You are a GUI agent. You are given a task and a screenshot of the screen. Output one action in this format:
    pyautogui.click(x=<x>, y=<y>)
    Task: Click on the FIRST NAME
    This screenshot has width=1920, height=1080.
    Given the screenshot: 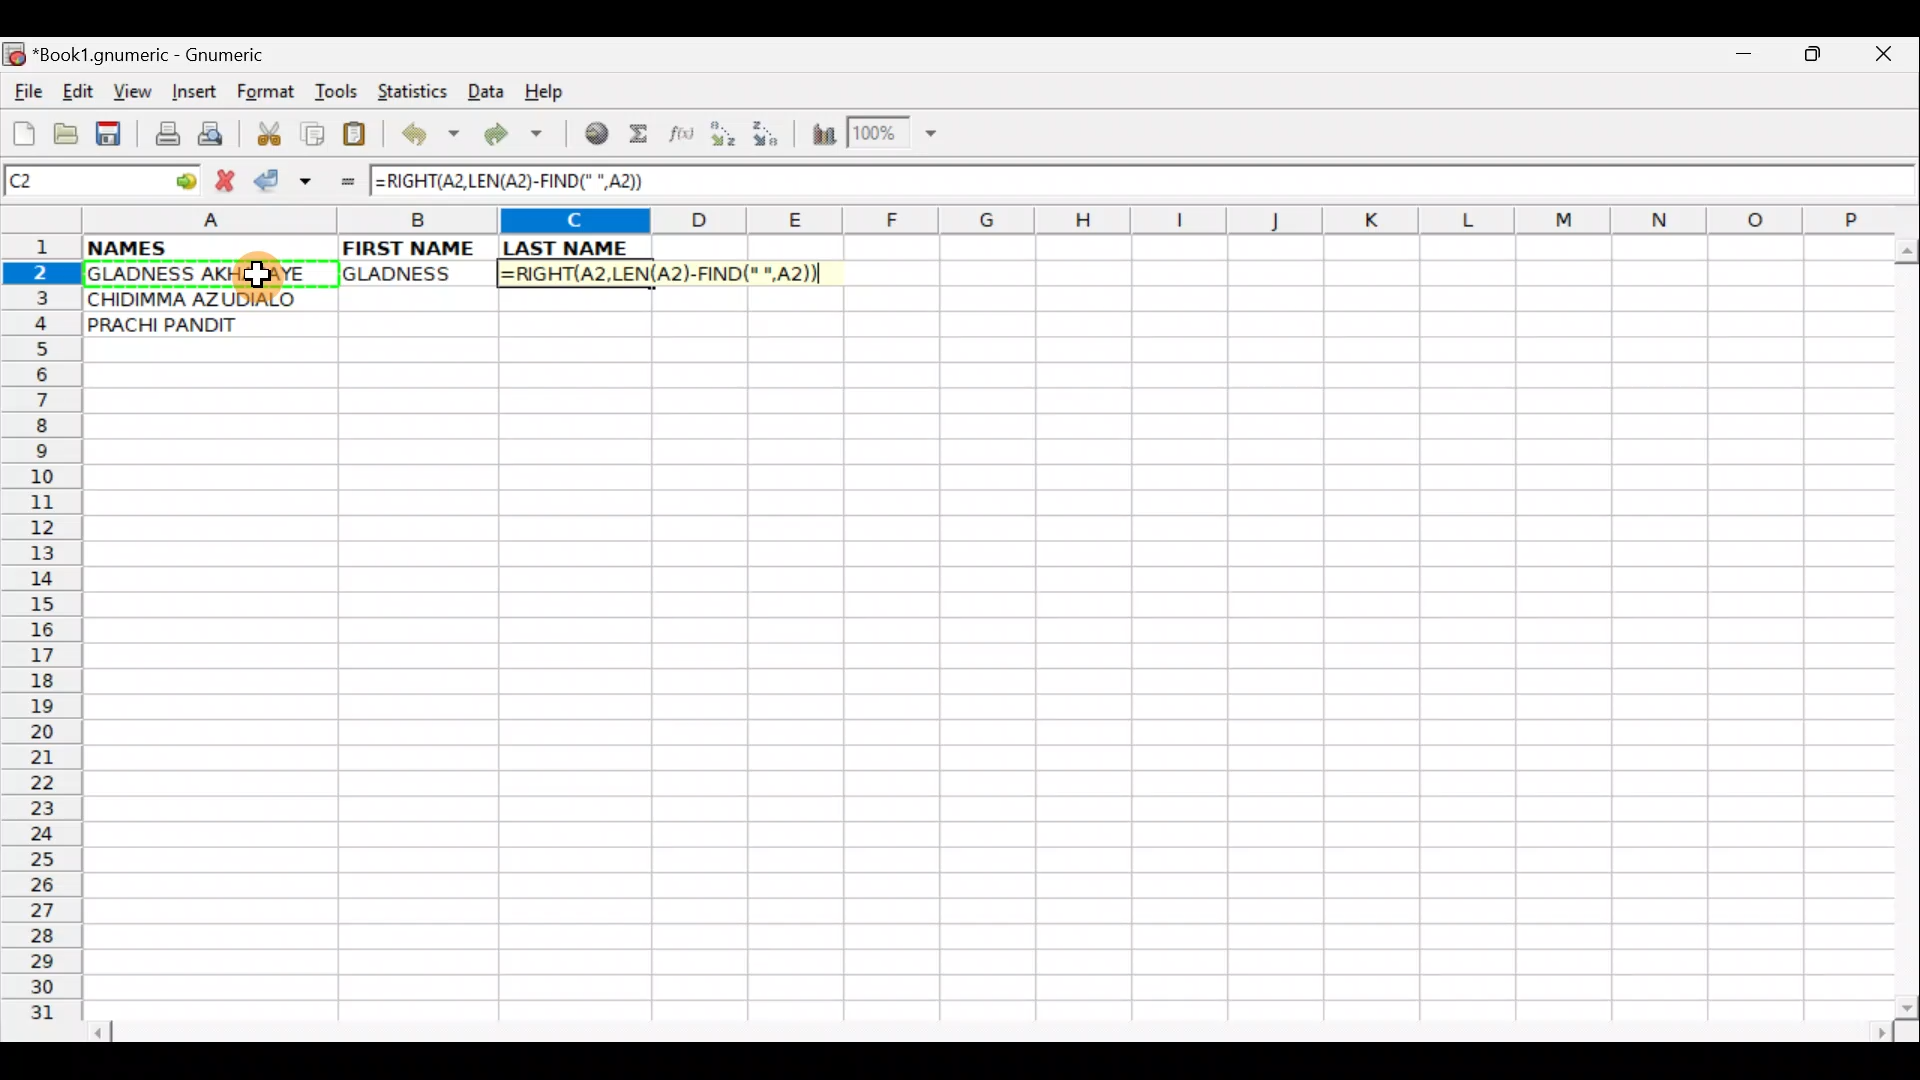 What is the action you would take?
    pyautogui.click(x=412, y=246)
    